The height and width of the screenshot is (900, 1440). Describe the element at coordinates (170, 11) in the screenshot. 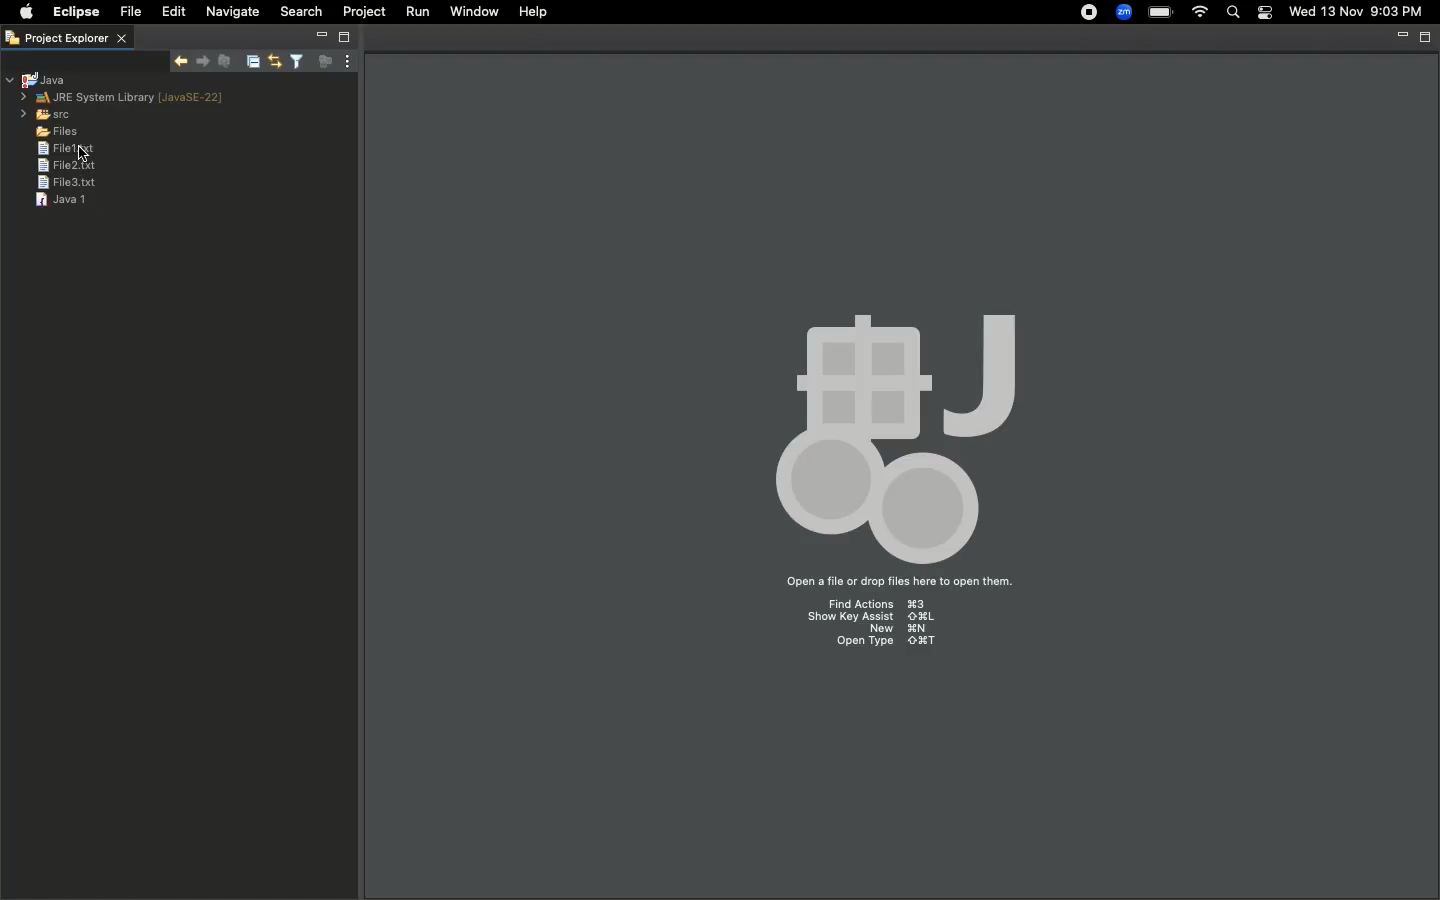

I see `Edit` at that location.